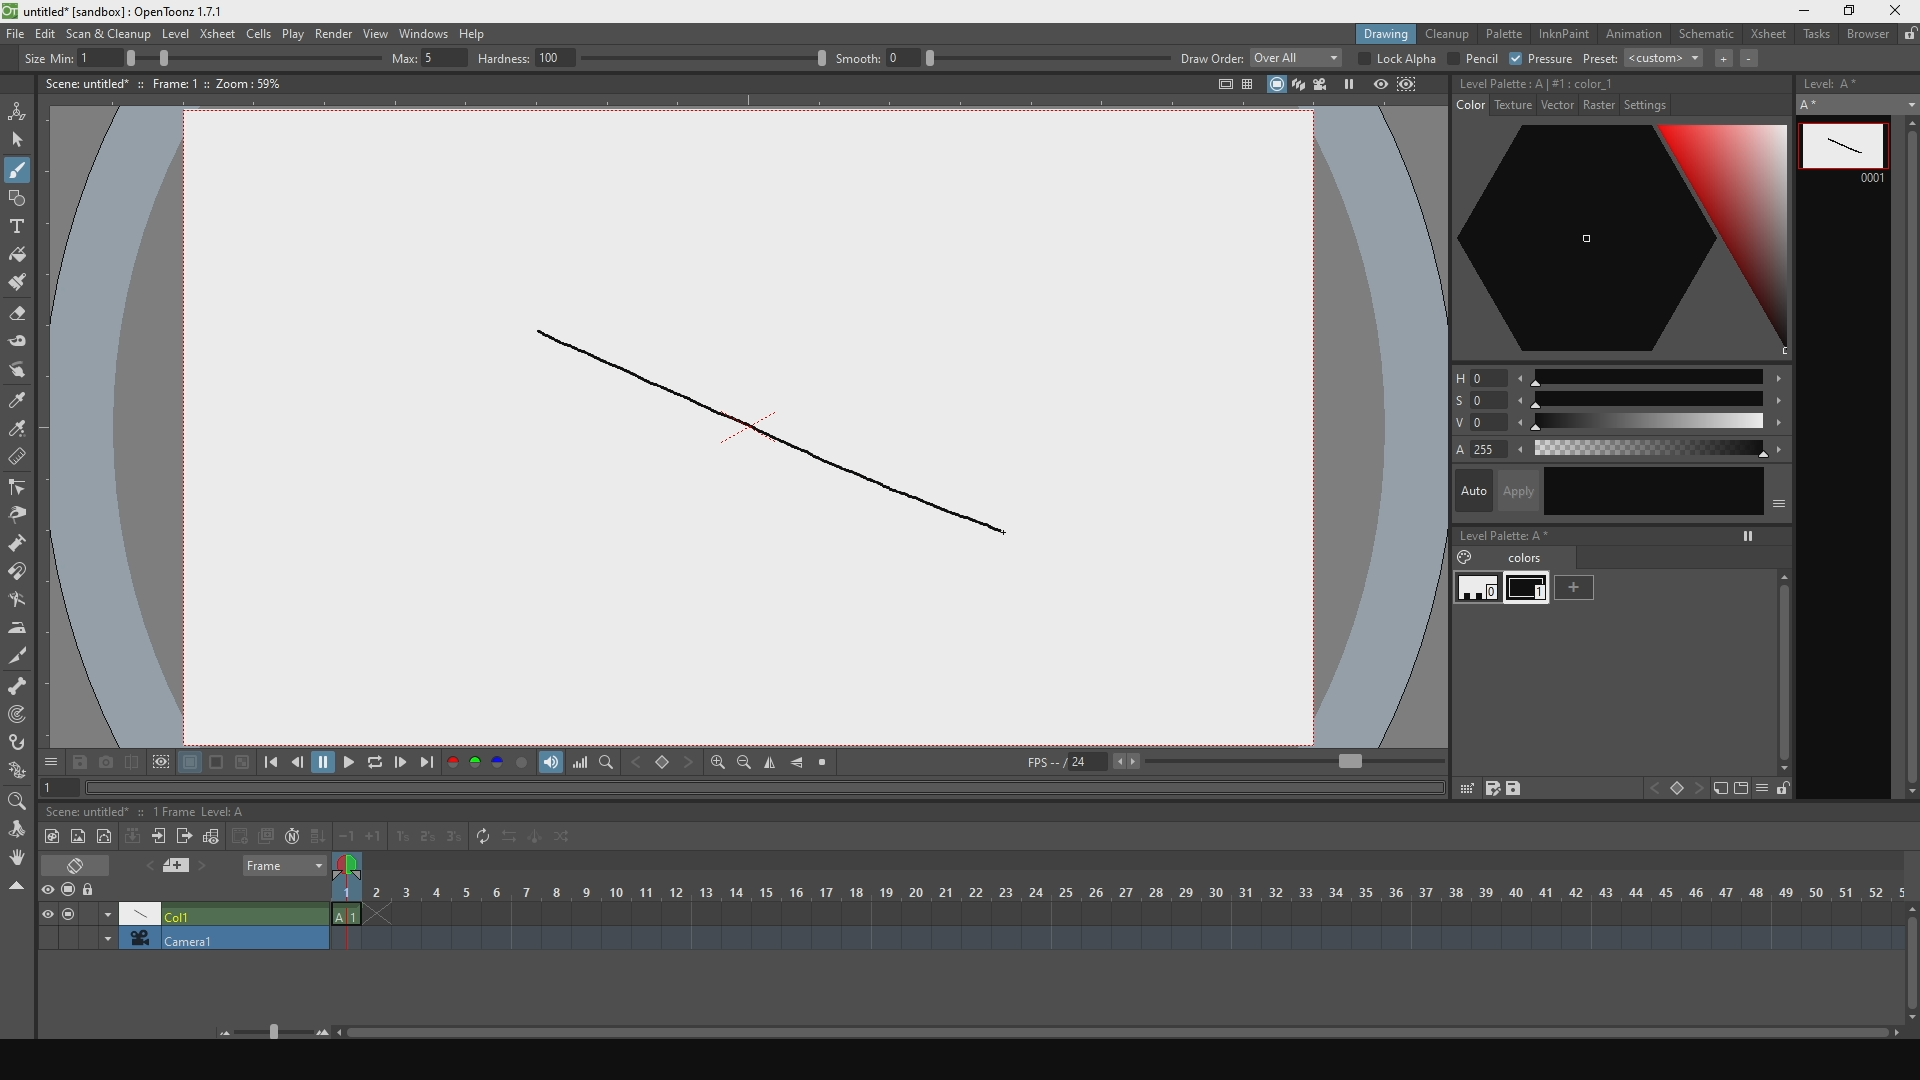  What do you see at coordinates (18, 655) in the screenshot?
I see `cut` at bounding box center [18, 655].